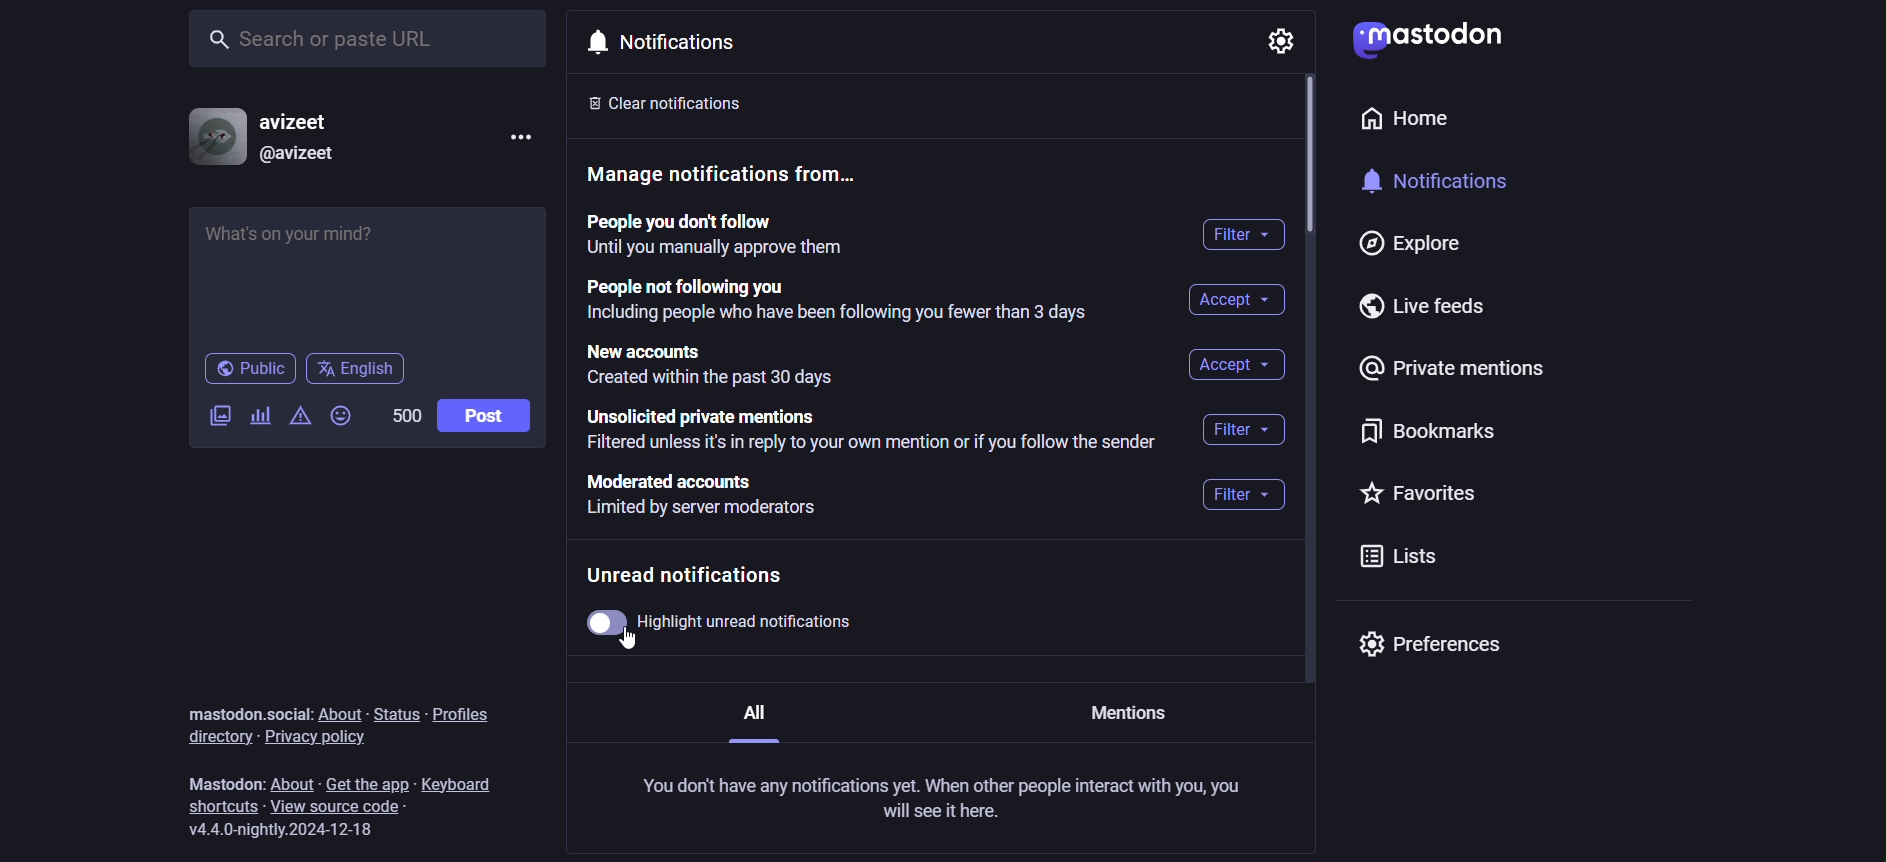 This screenshot has width=1886, height=862. I want to click on add emoji, so click(343, 414).